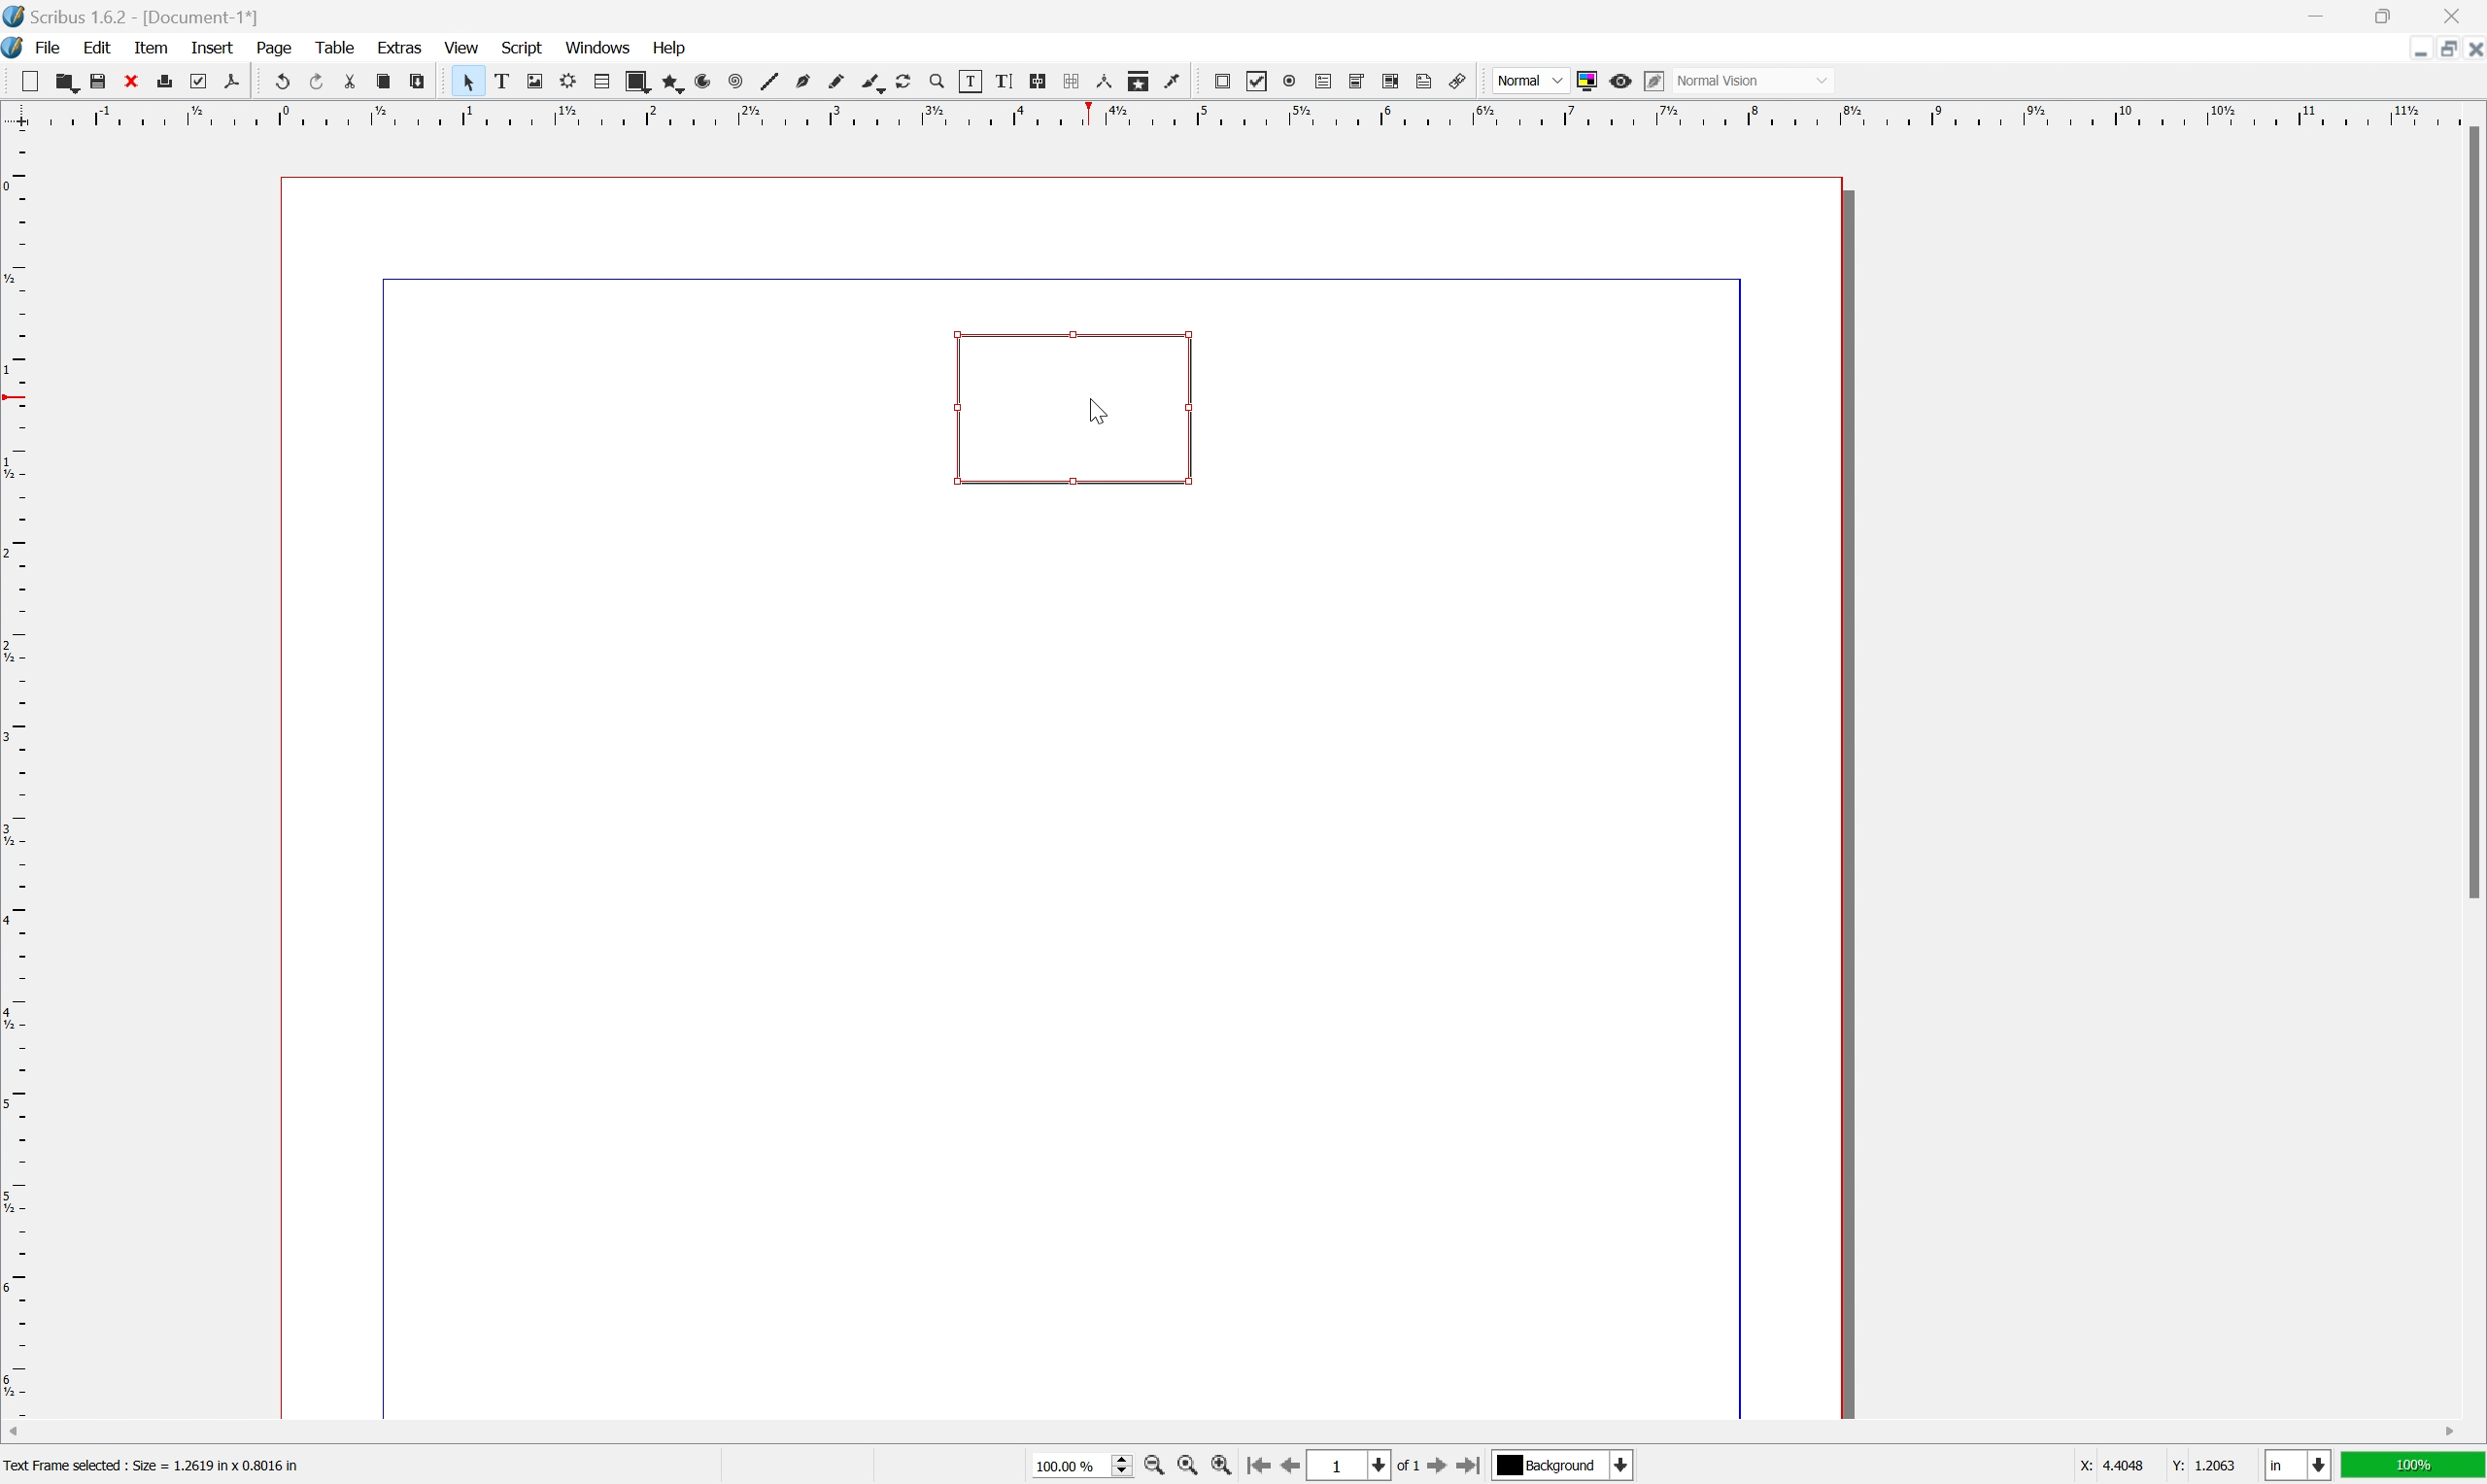  I want to click on text annotation, so click(1426, 82).